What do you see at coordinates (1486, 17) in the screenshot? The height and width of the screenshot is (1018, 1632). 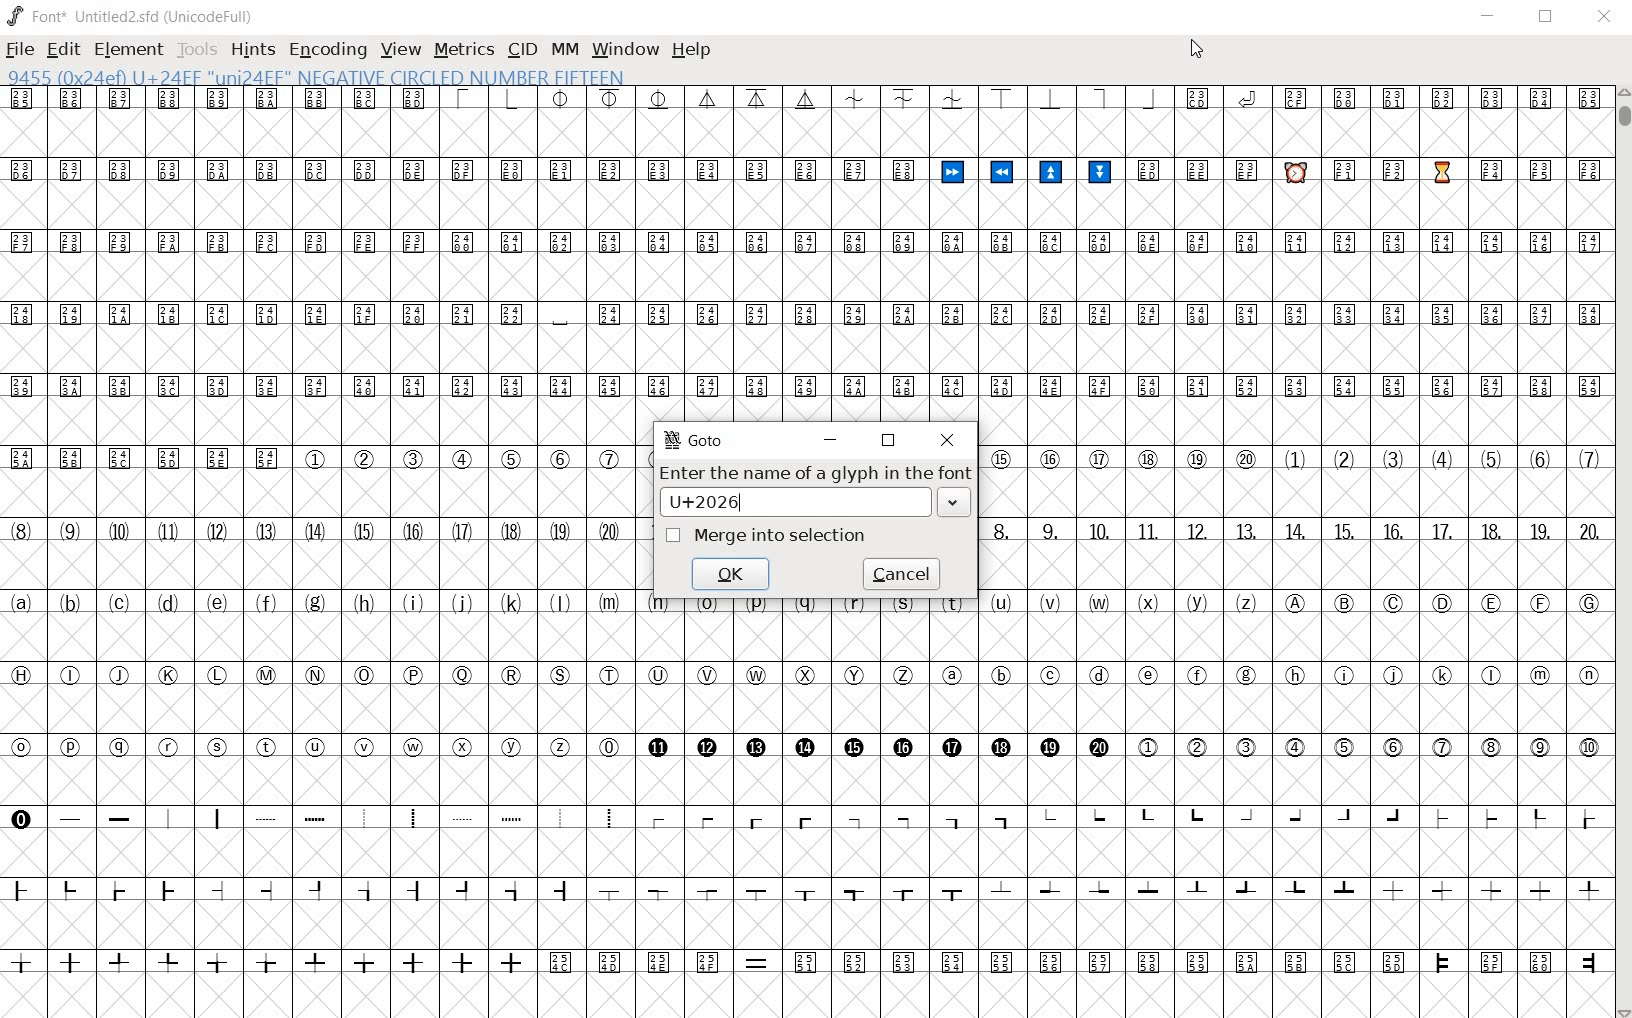 I see `MINIMIZE` at bounding box center [1486, 17].